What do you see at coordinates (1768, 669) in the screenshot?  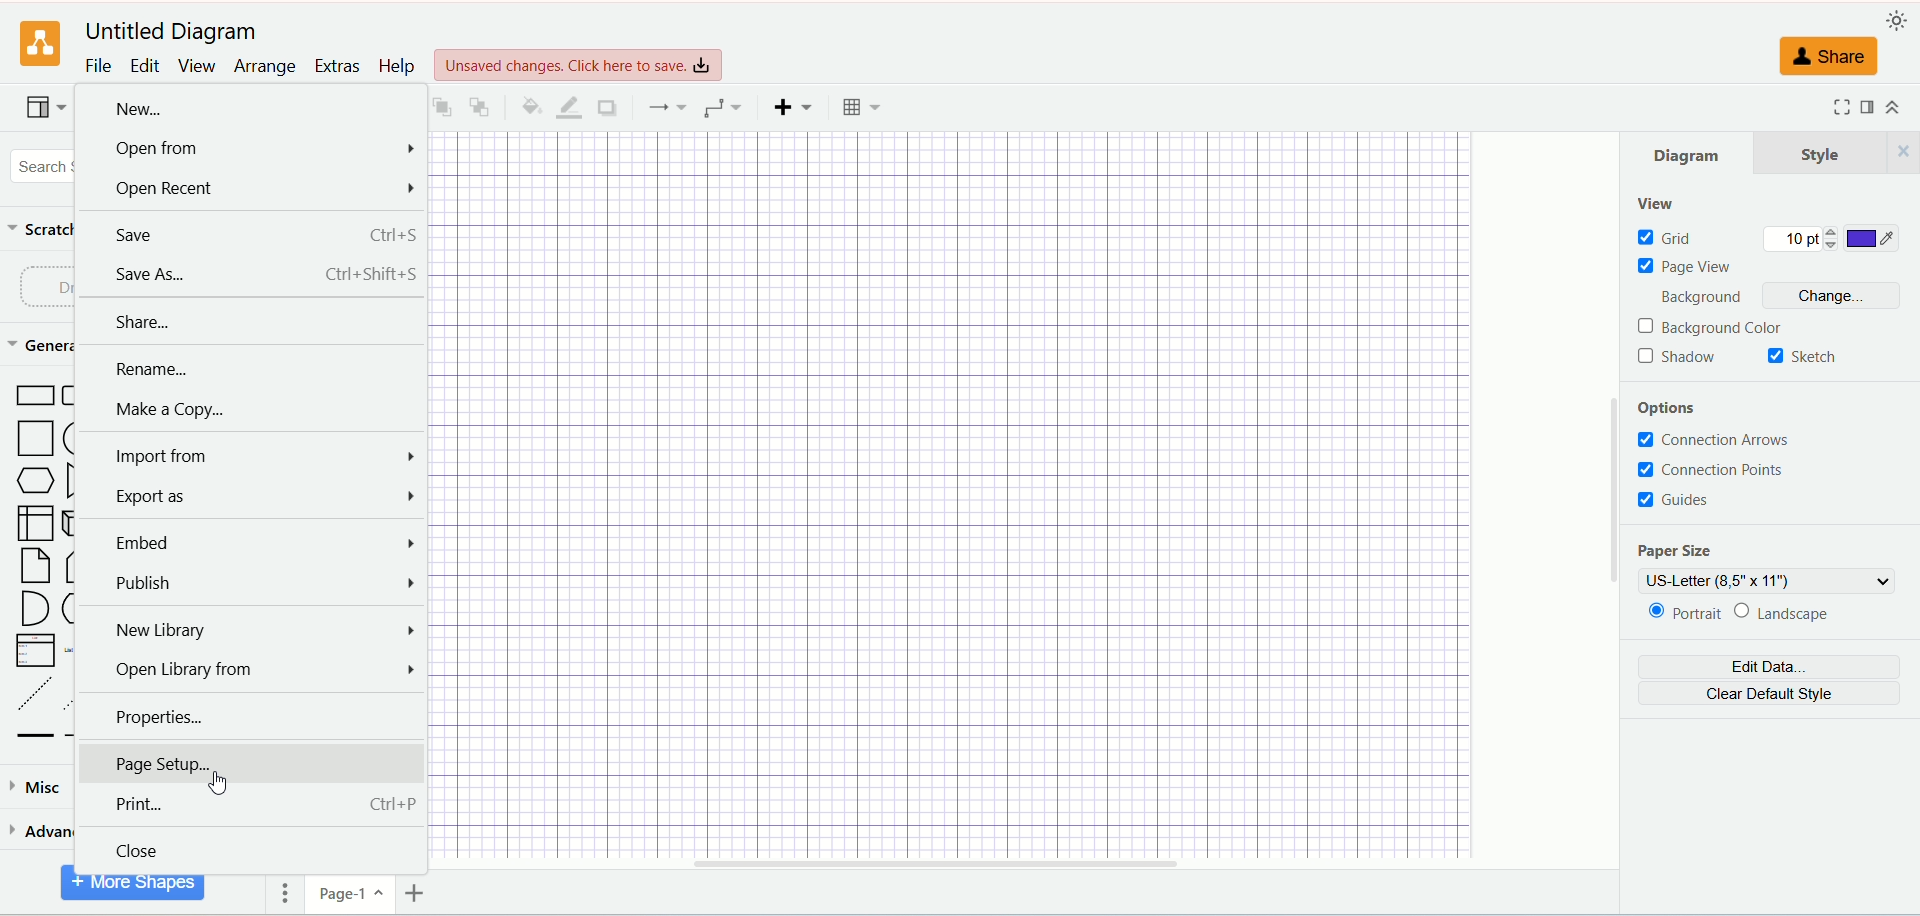 I see `edit data` at bounding box center [1768, 669].